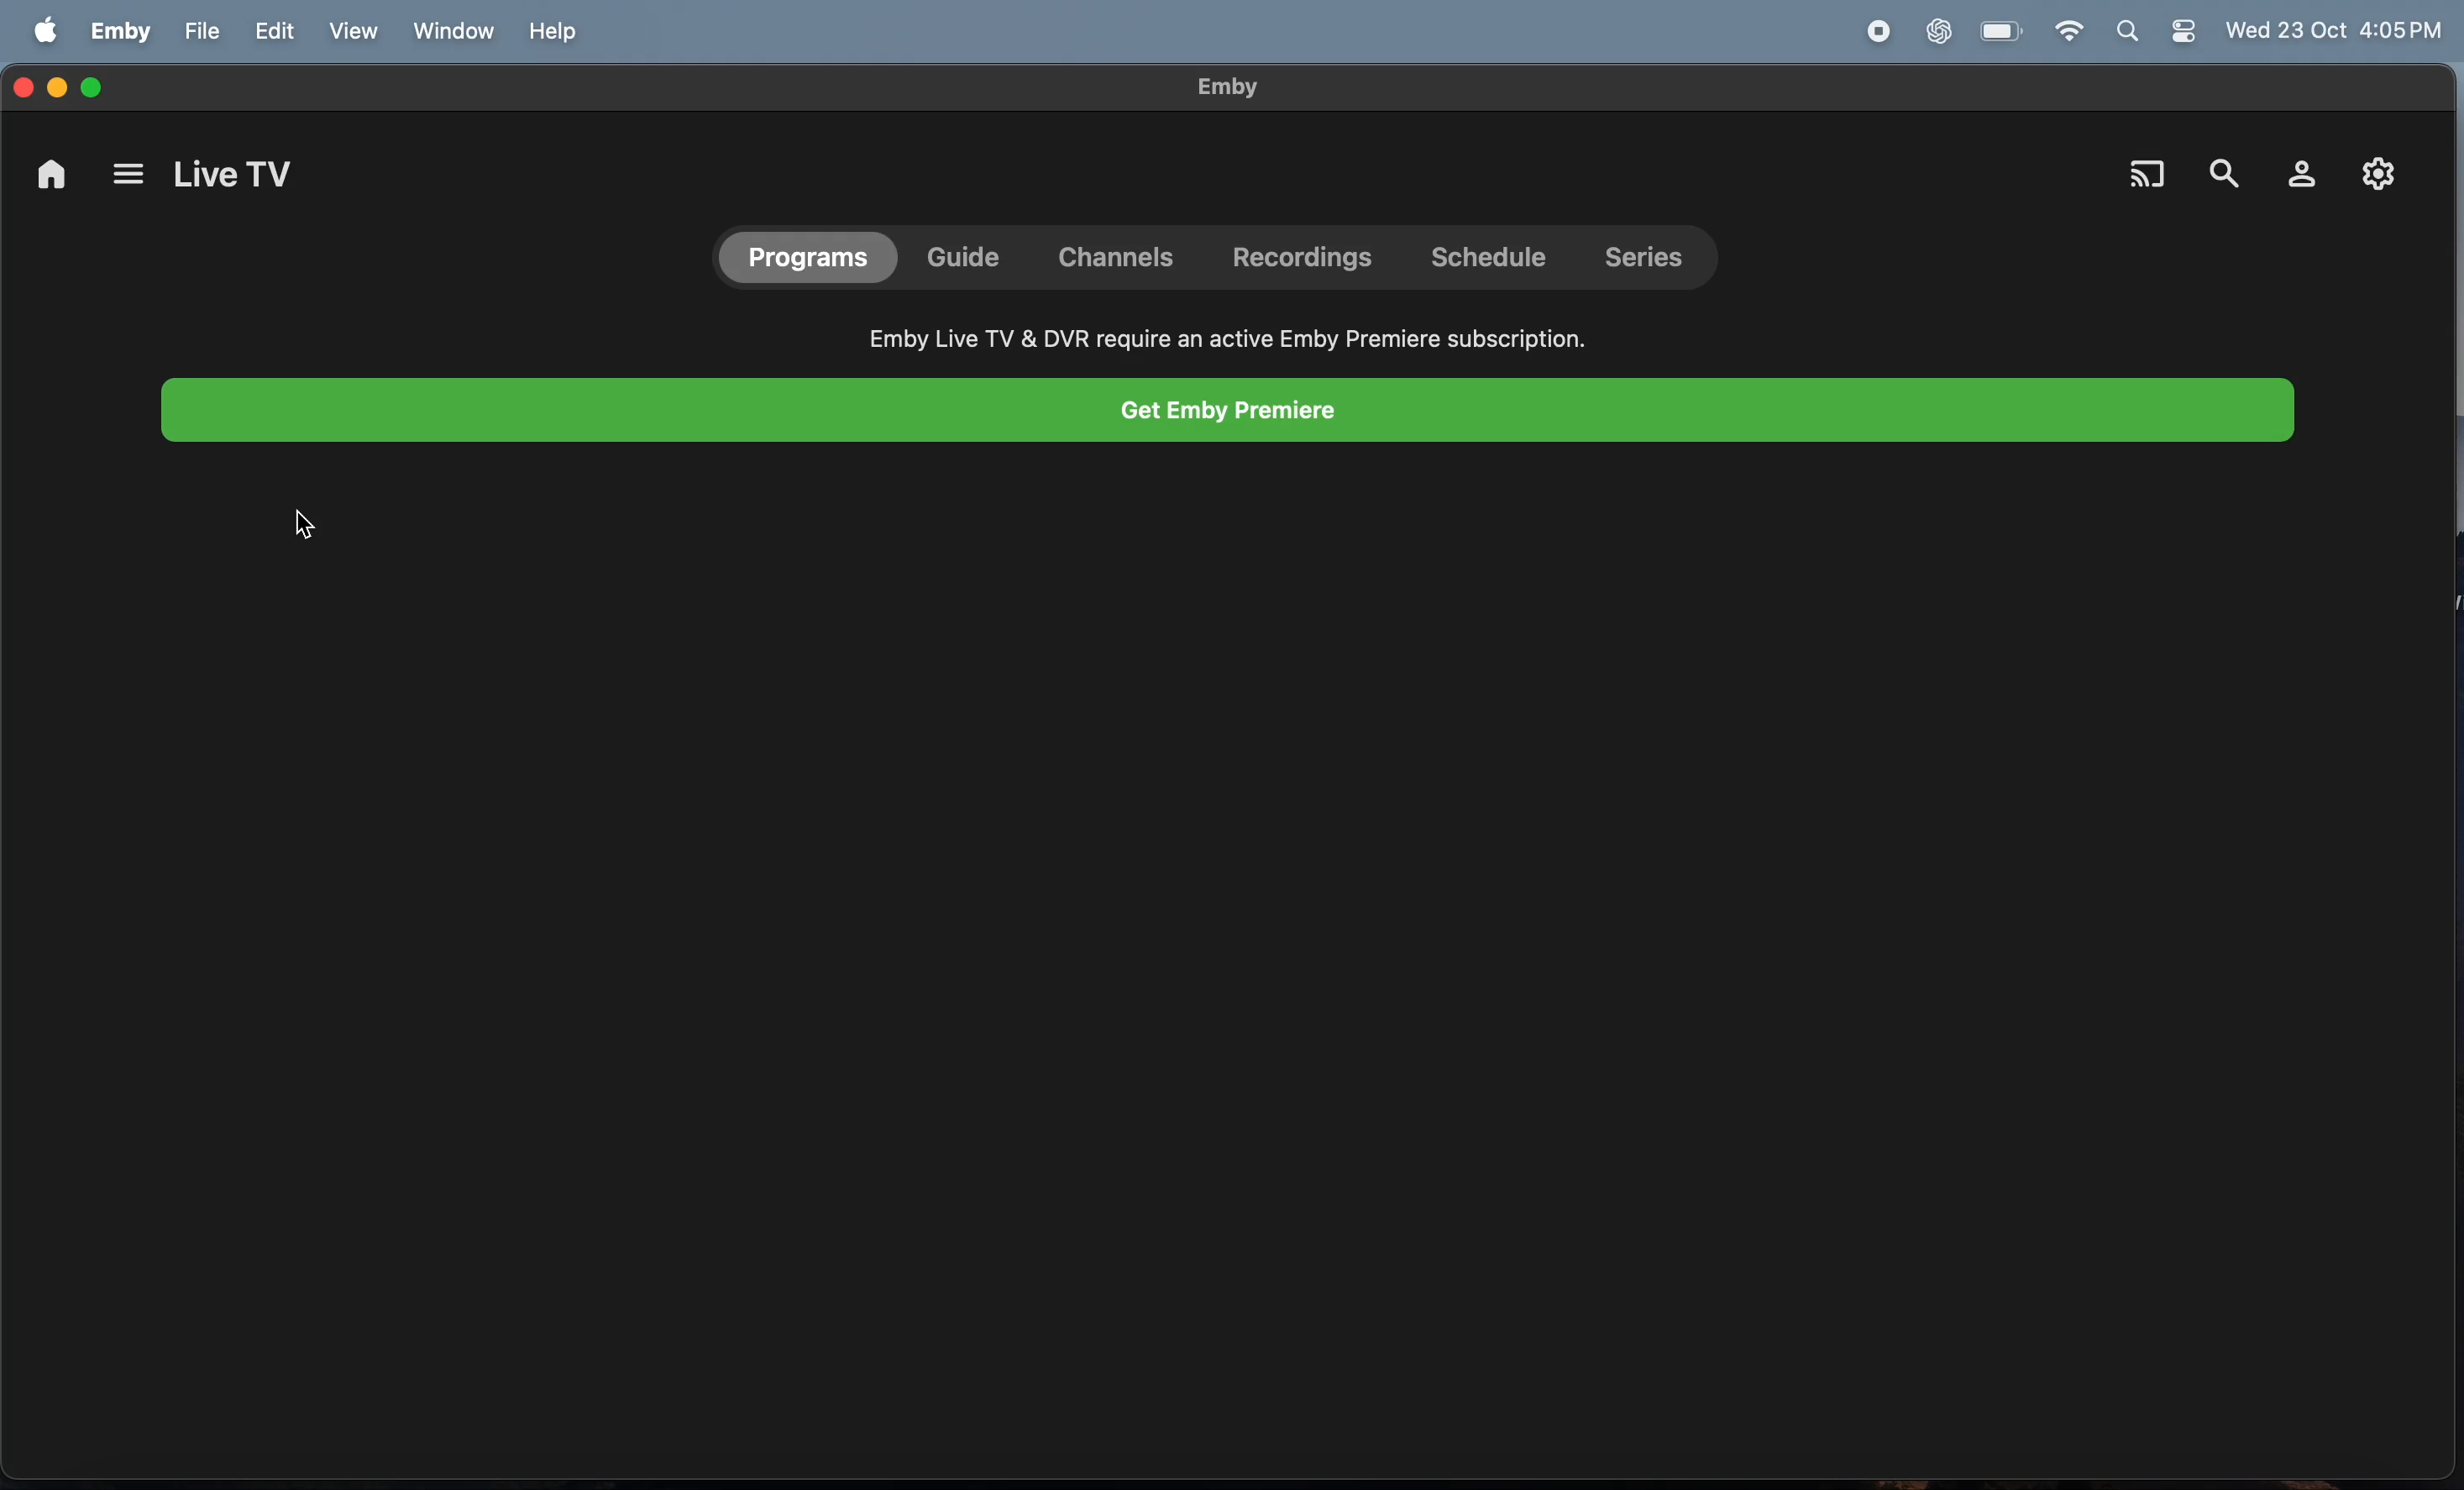 This screenshot has width=2464, height=1490. Describe the element at coordinates (449, 31) in the screenshot. I see `window` at that location.